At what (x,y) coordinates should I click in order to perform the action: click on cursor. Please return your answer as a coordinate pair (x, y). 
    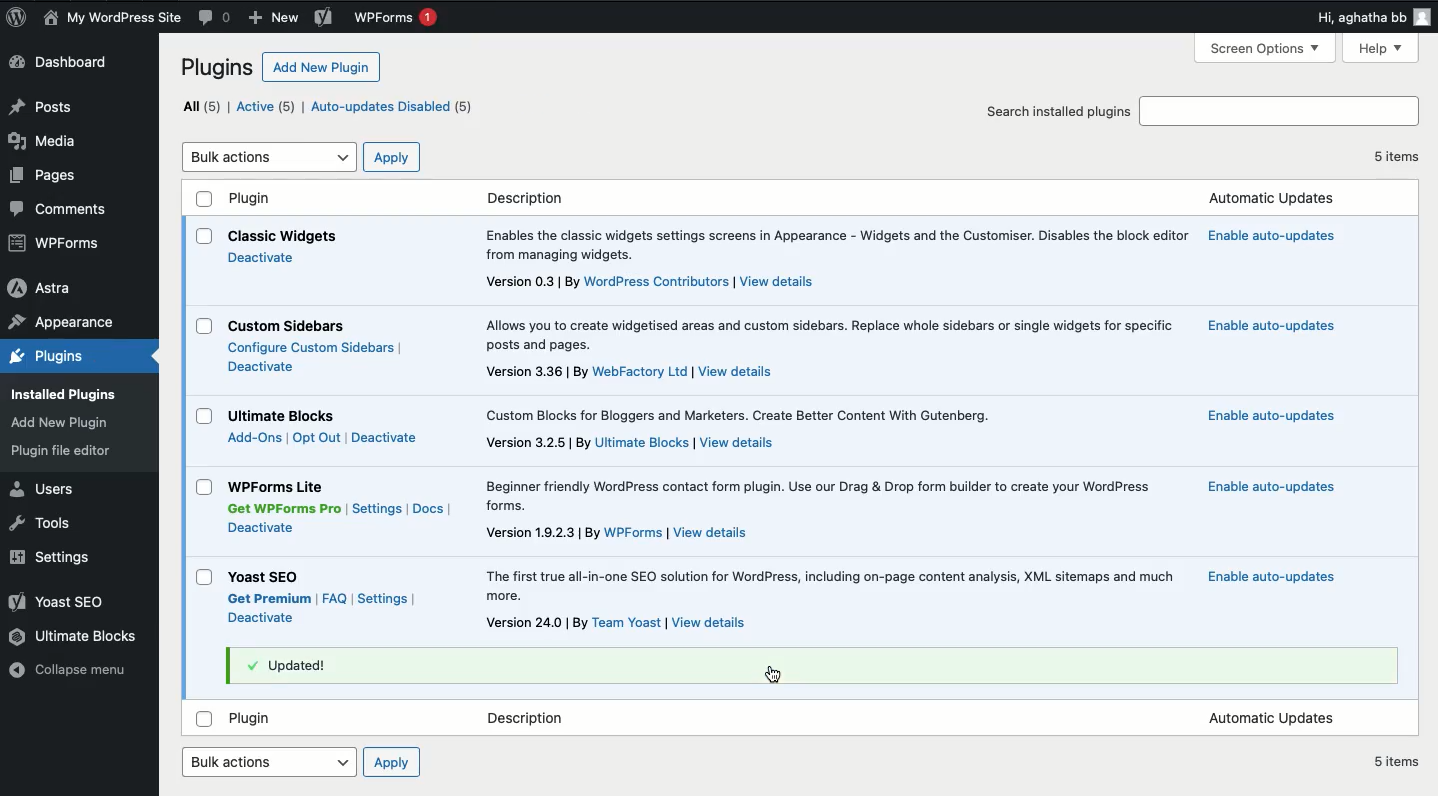
    Looking at the image, I should click on (772, 677).